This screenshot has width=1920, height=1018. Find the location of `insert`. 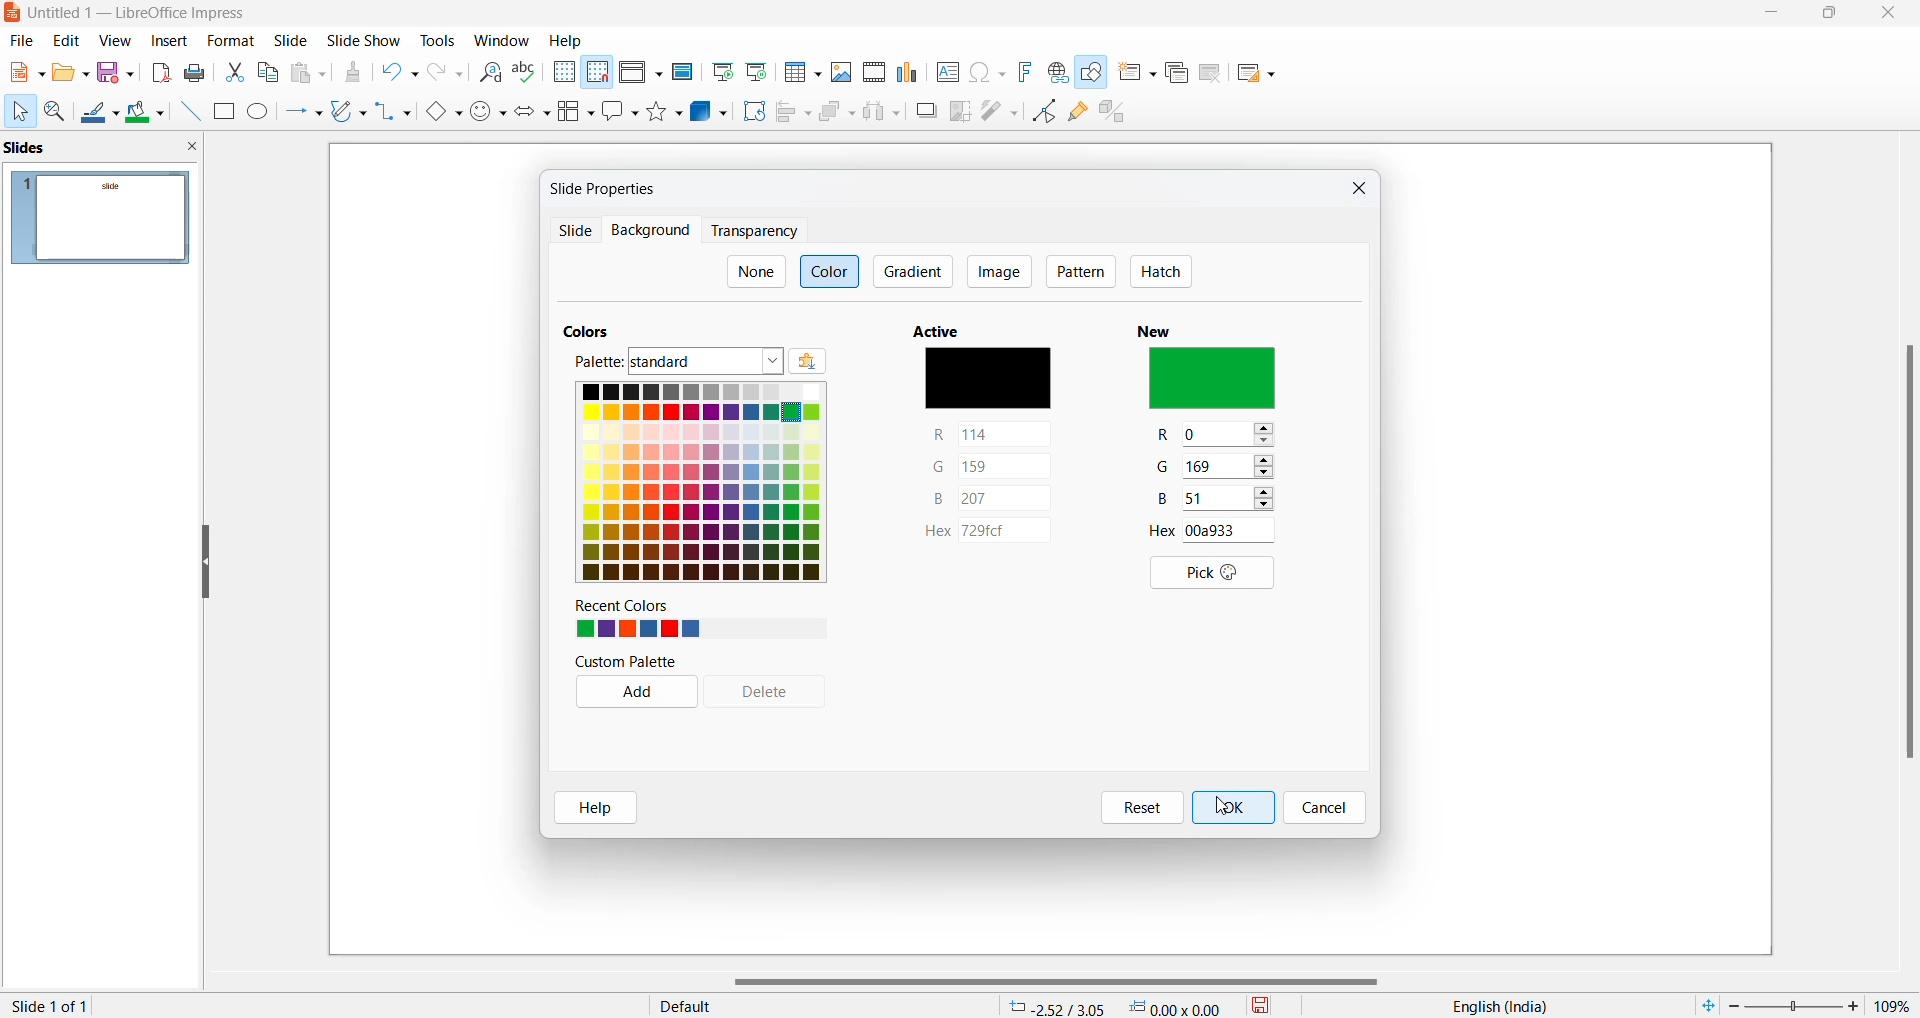

insert is located at coordinates (170, 39).